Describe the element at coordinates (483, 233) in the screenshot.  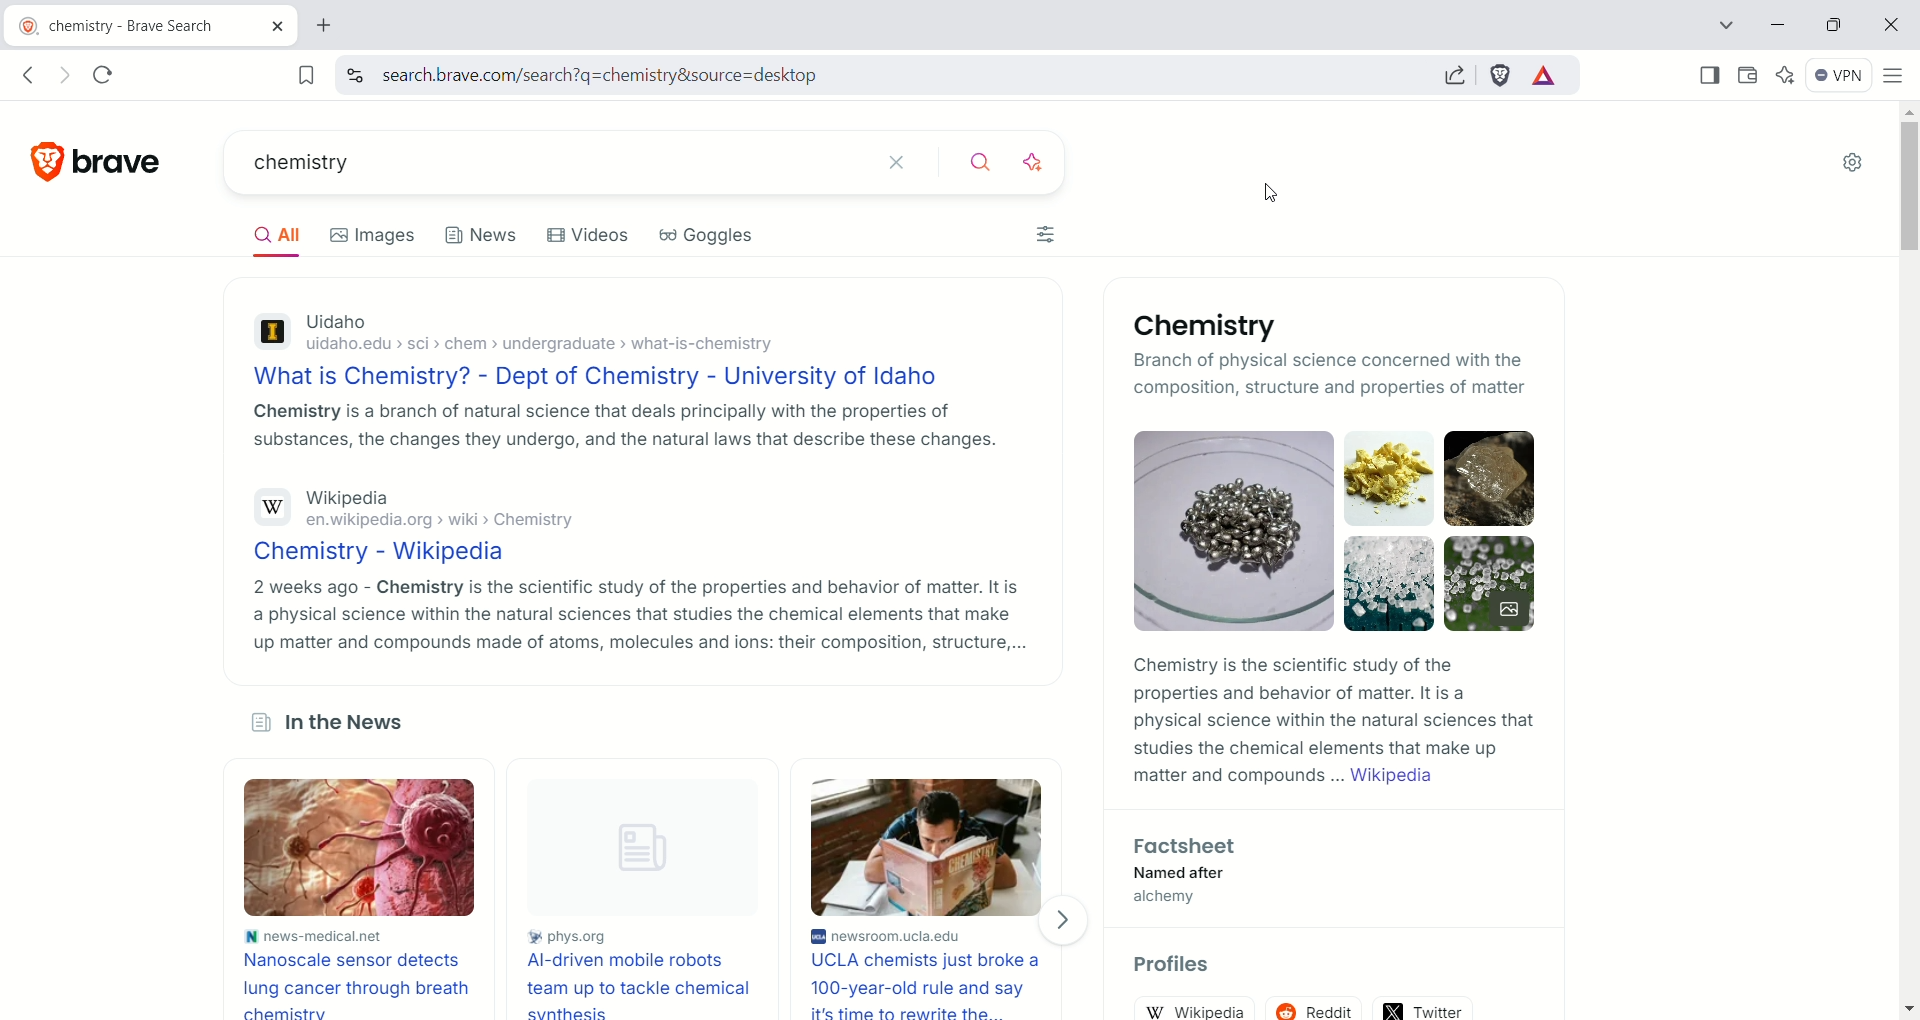
I see `News` at that location.